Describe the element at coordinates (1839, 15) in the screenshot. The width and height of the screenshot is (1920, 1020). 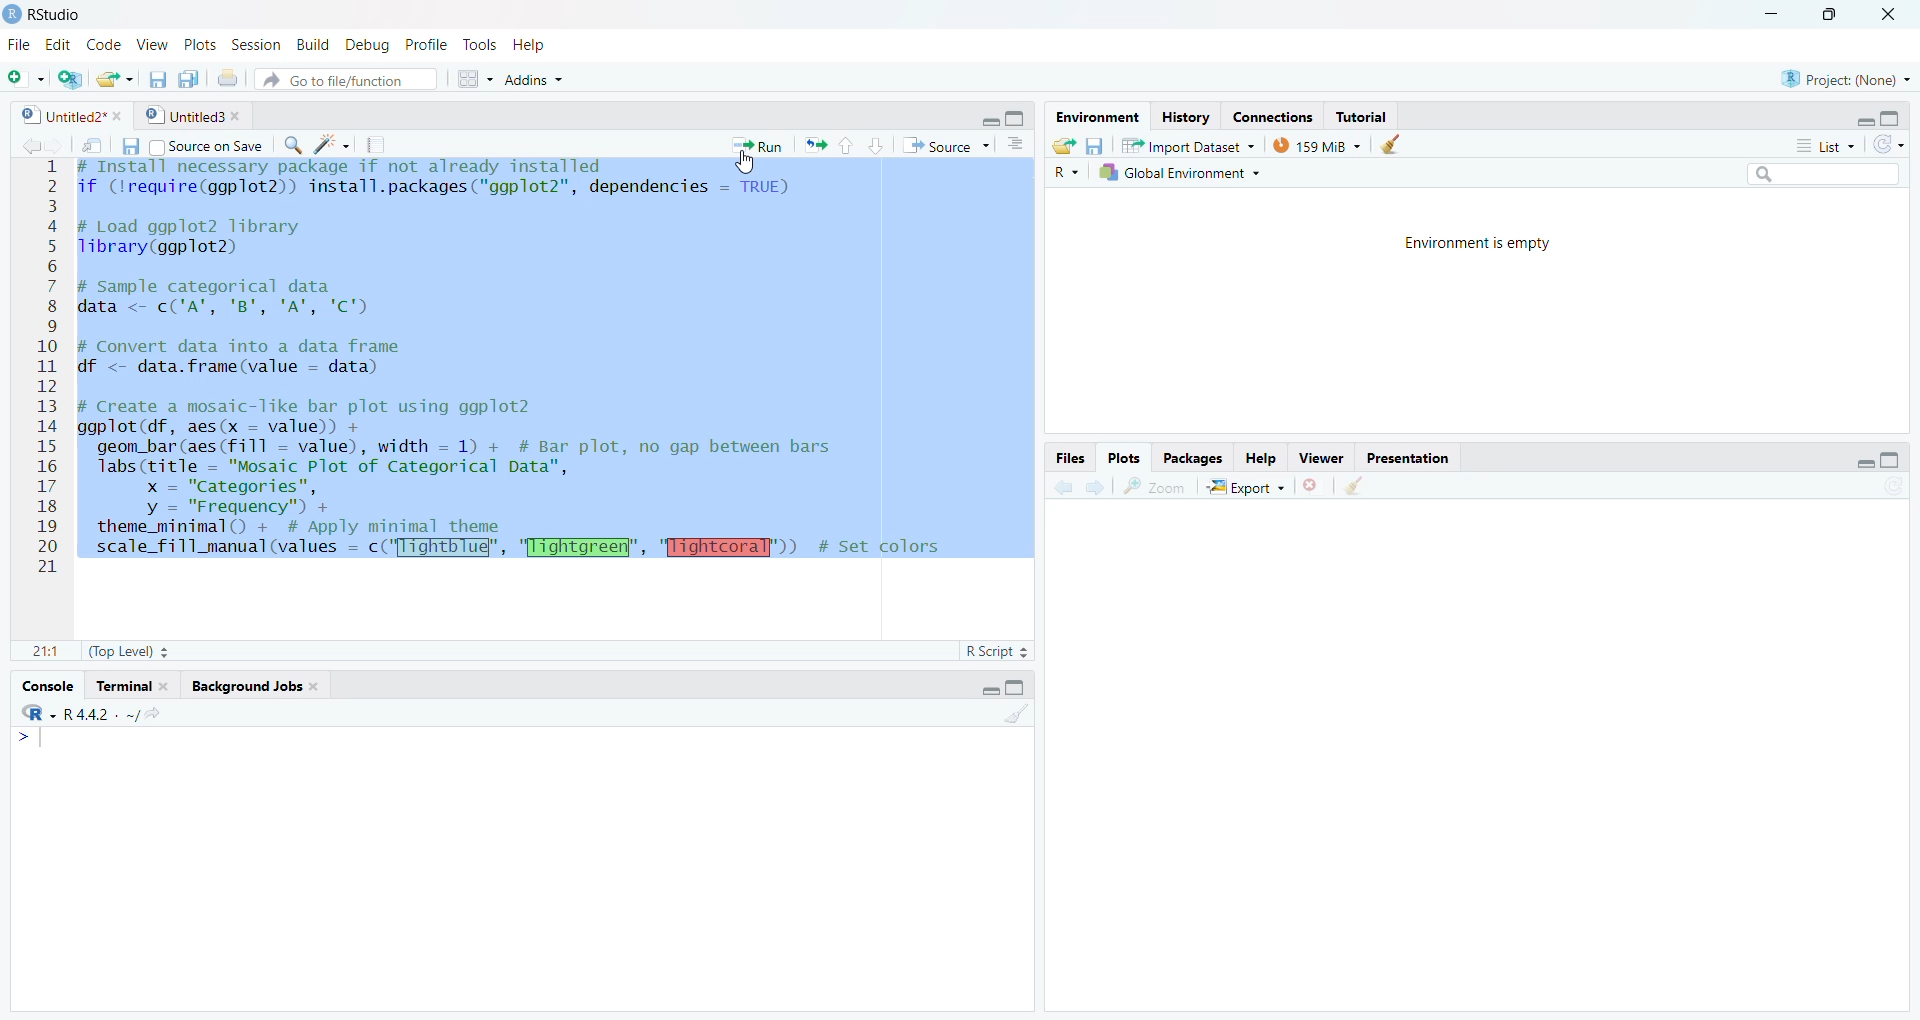
I see `Restore Down` at that location.